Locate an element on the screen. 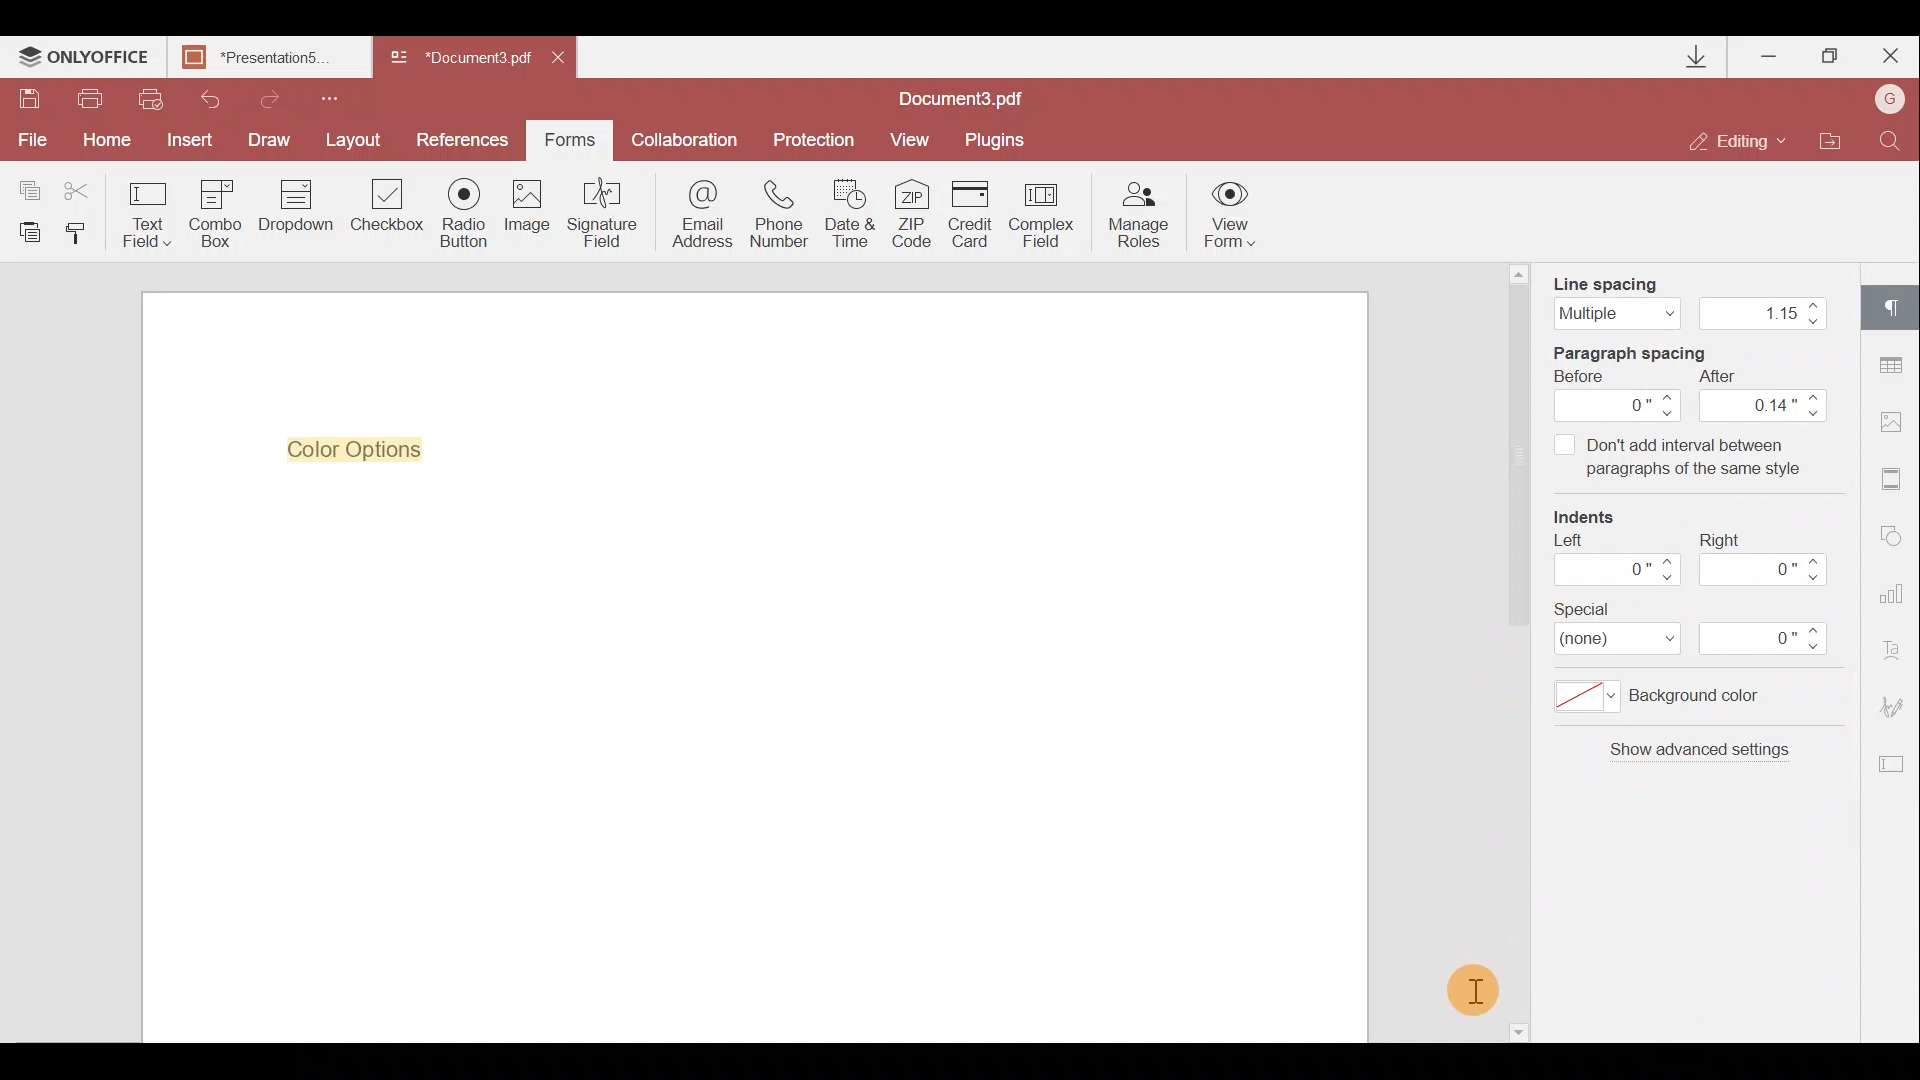 The image size is (1920, 1080). Scroll down is located at coordinates (1516, 1029).